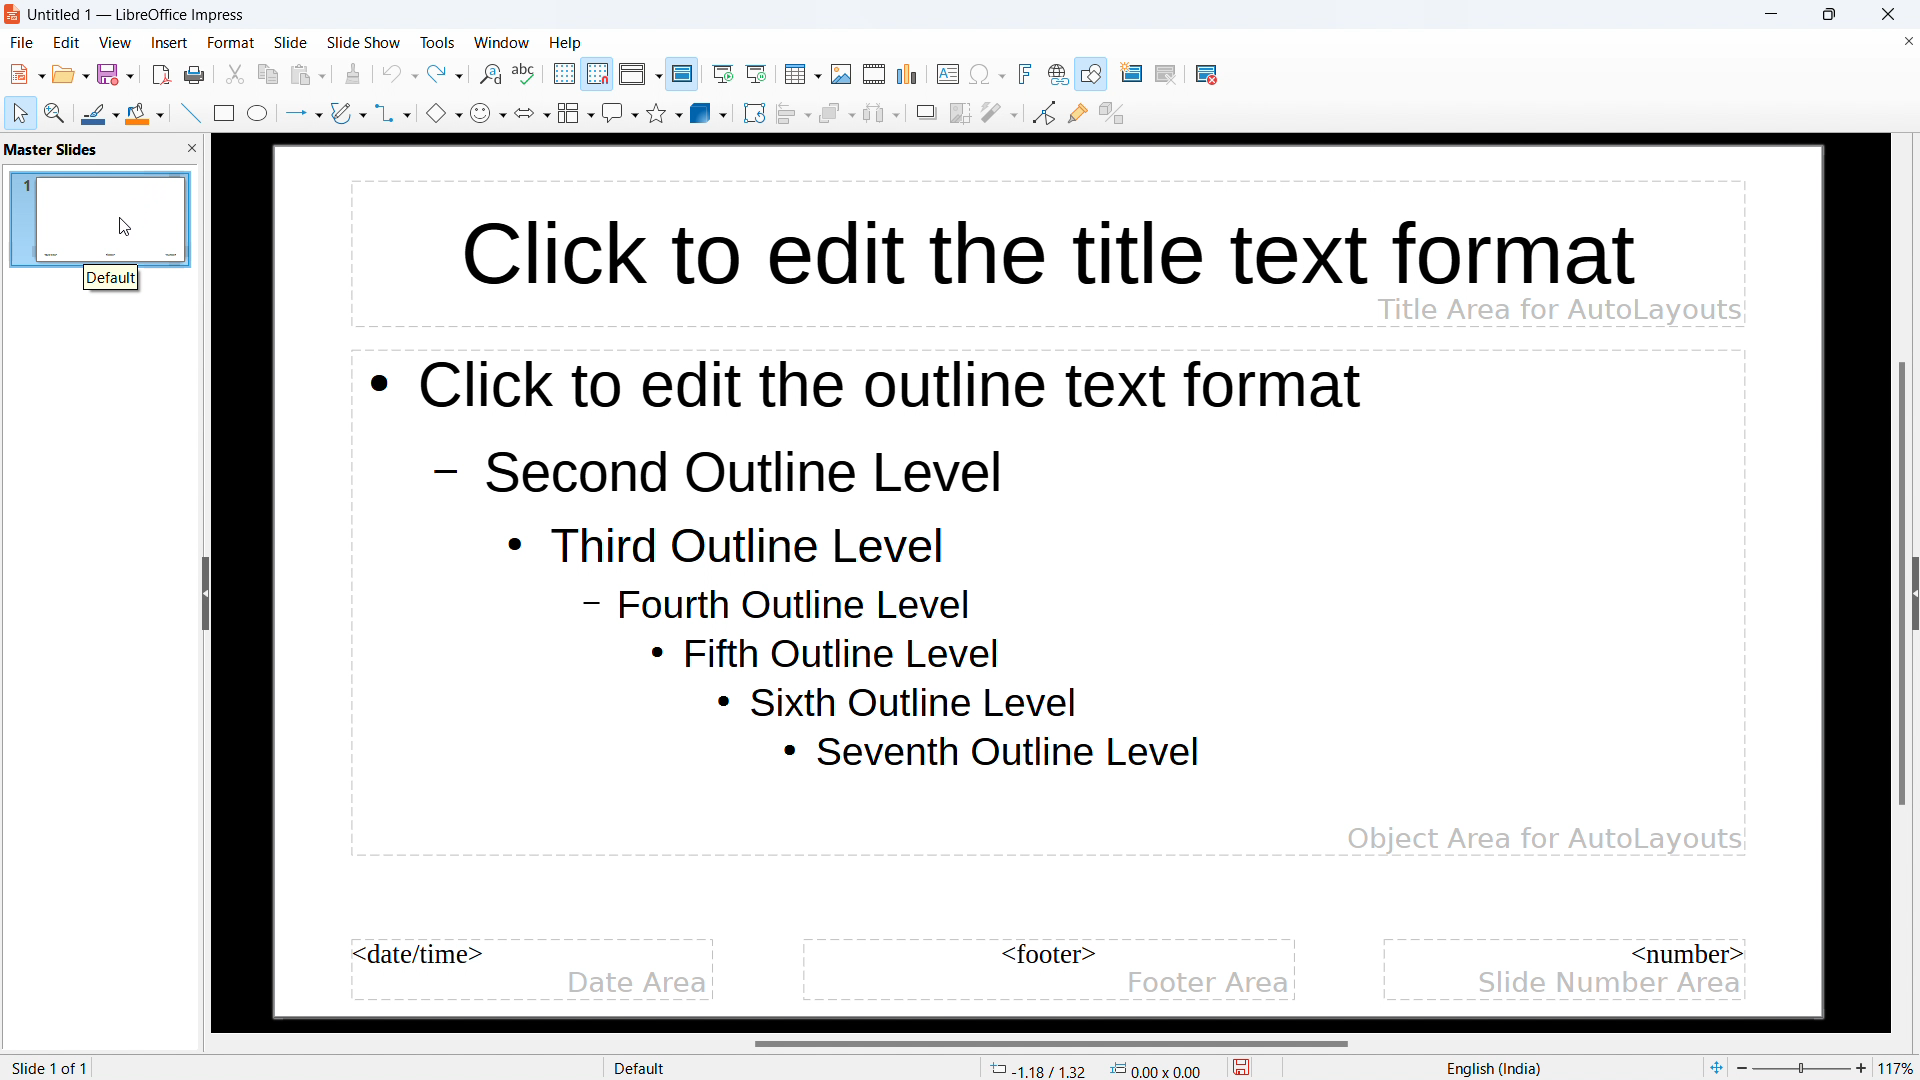 The height and width of the screenshot is (1080, 1920). What do you see at coordinates (101, 112) in the screenshot?
I see `line color` at bounding box center [101, 112].